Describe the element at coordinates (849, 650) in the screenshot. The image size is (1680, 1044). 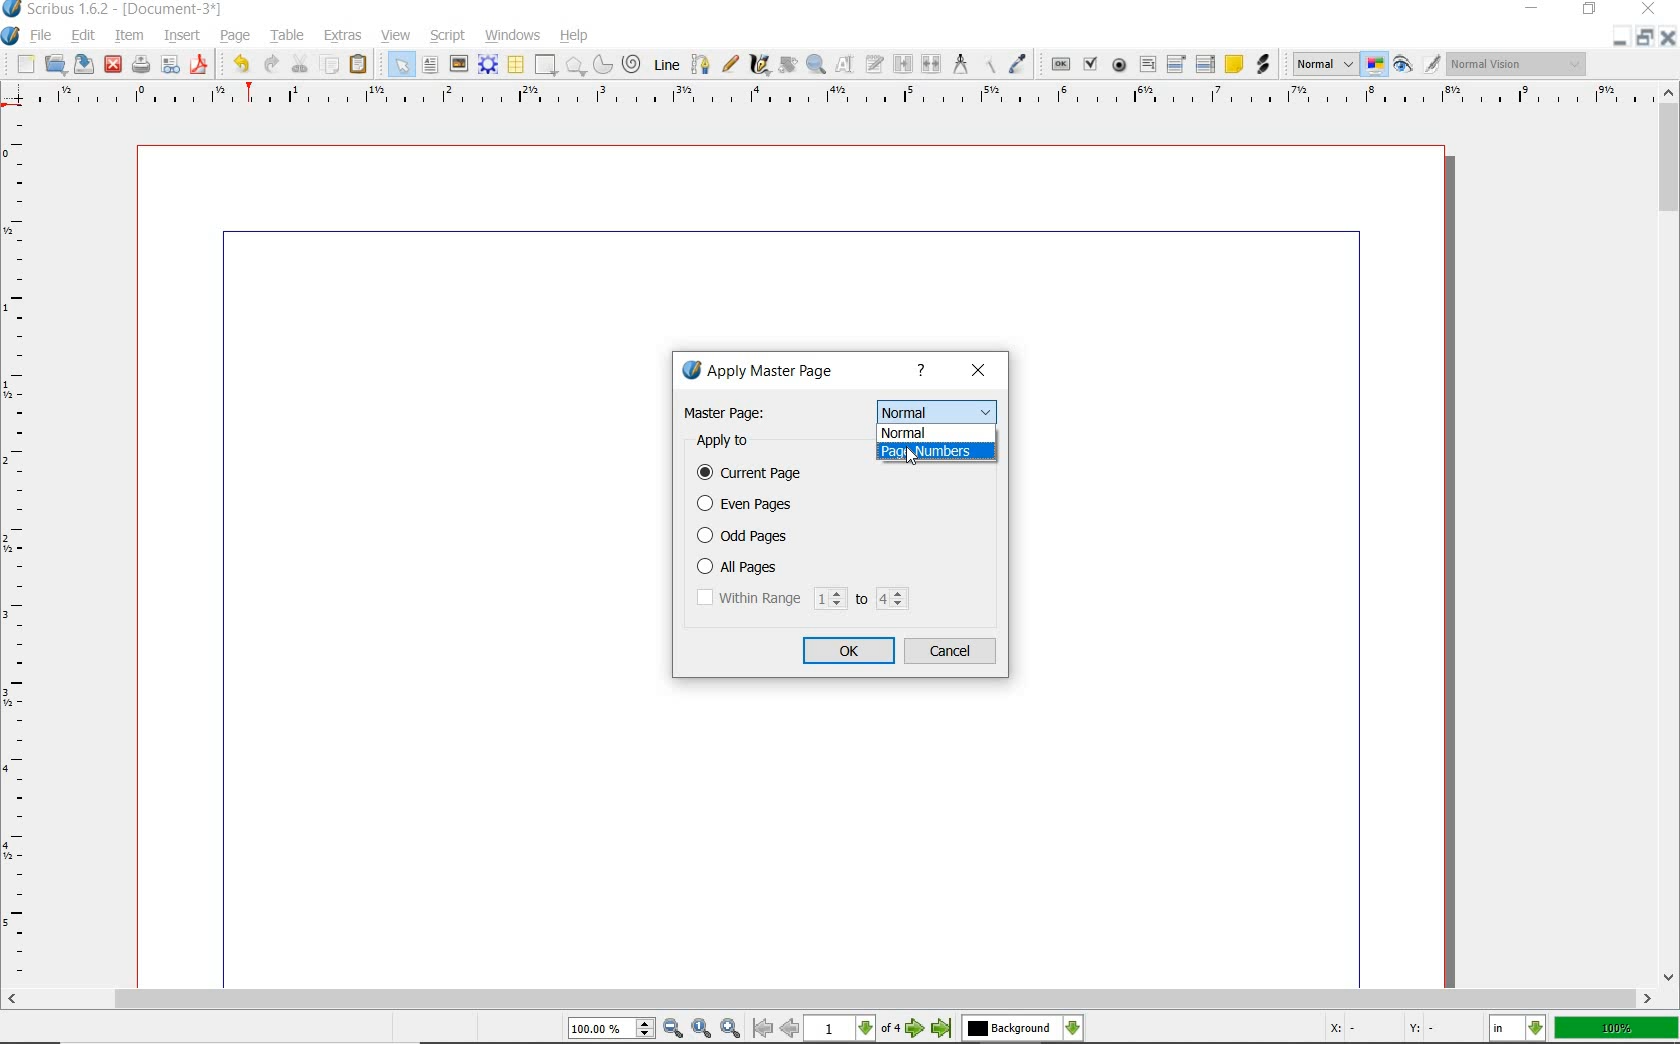
I see `ok` at that location.